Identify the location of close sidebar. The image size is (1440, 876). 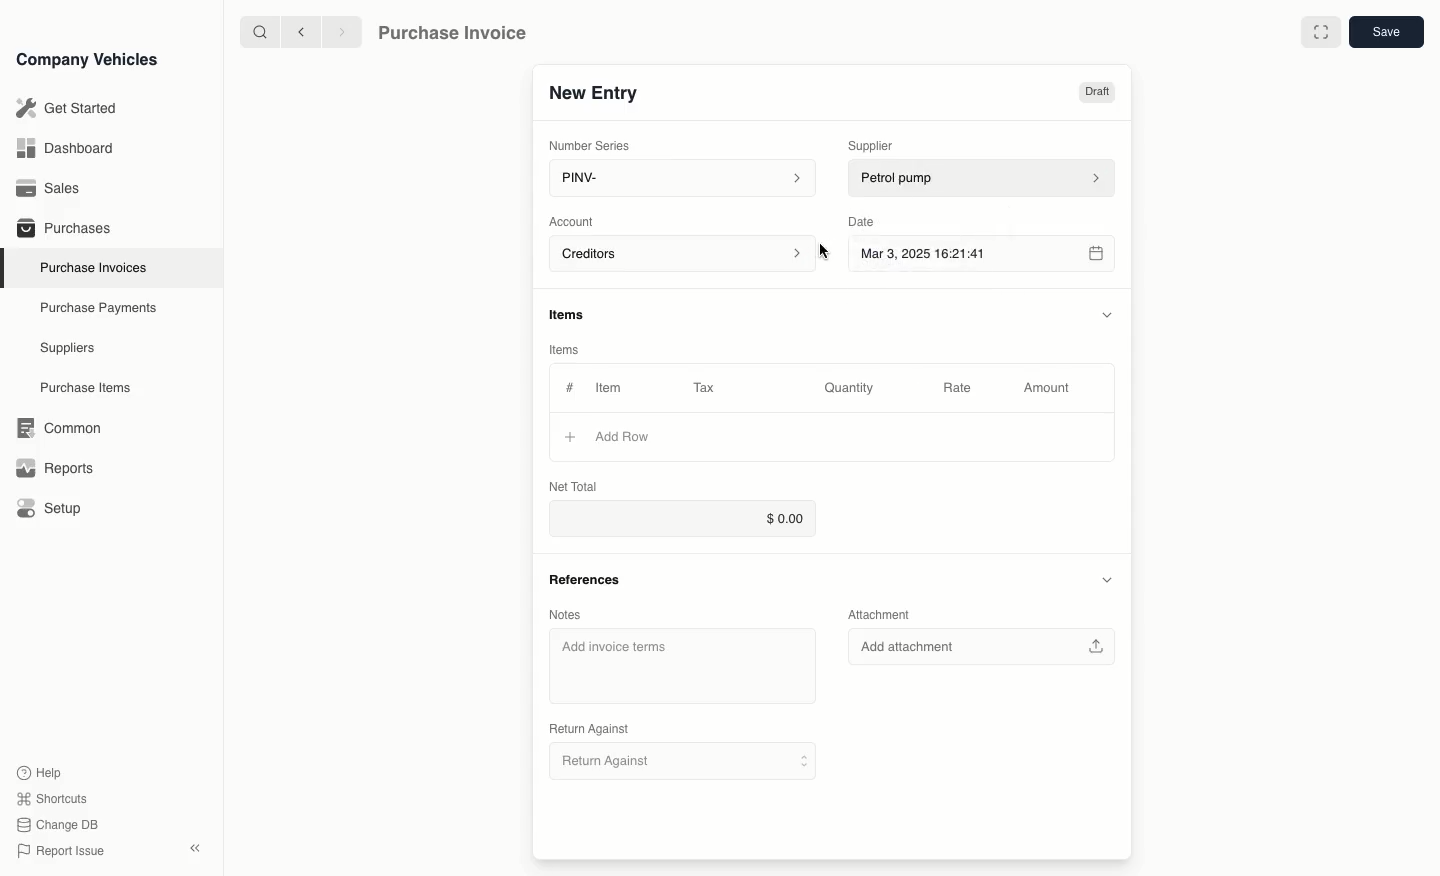
(197, 846).